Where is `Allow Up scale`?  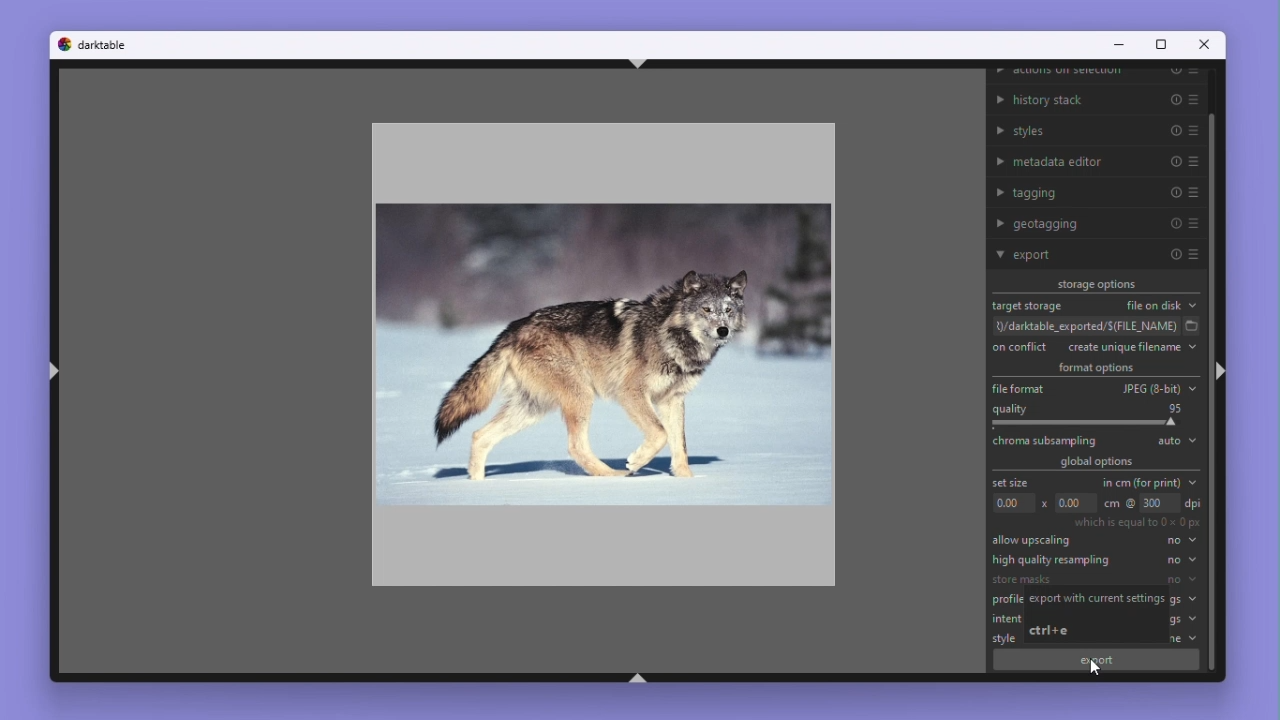 Allow Up scale is located at coordinates (1032, 540).